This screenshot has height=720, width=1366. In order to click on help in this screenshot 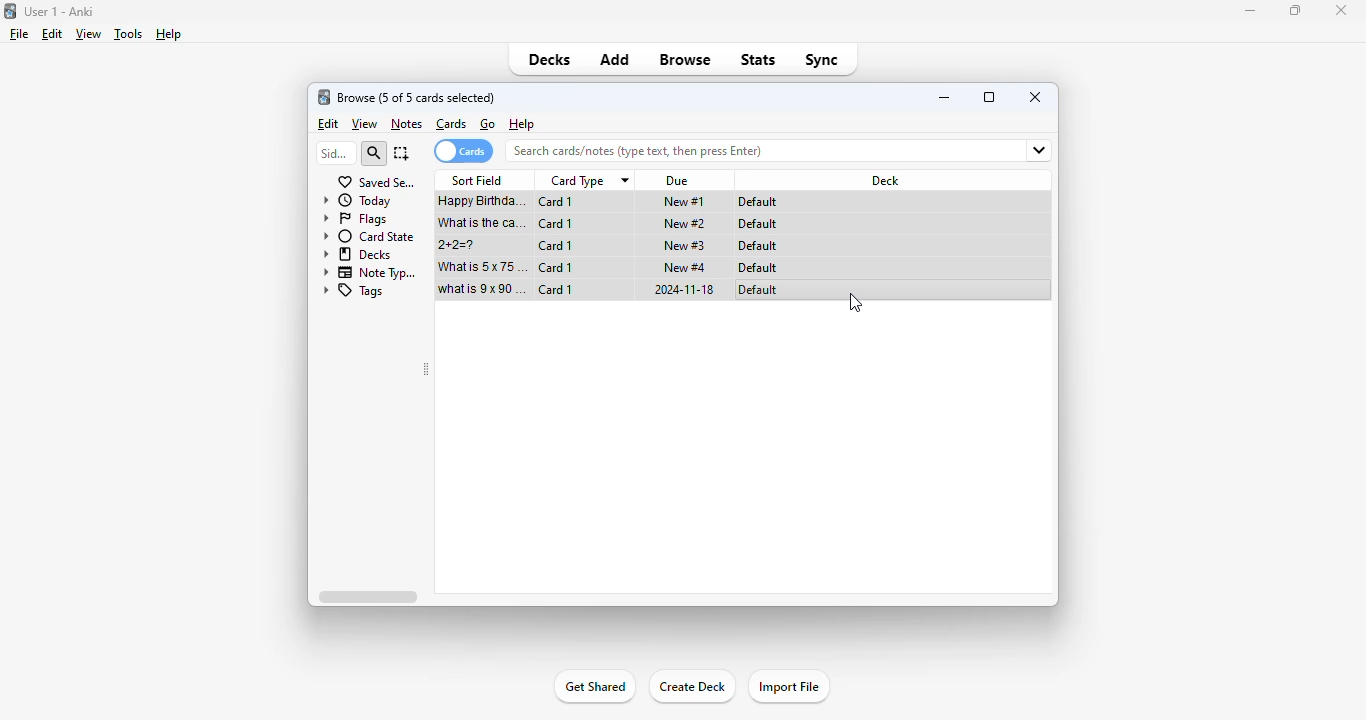, I will do `click(168, 34)`.